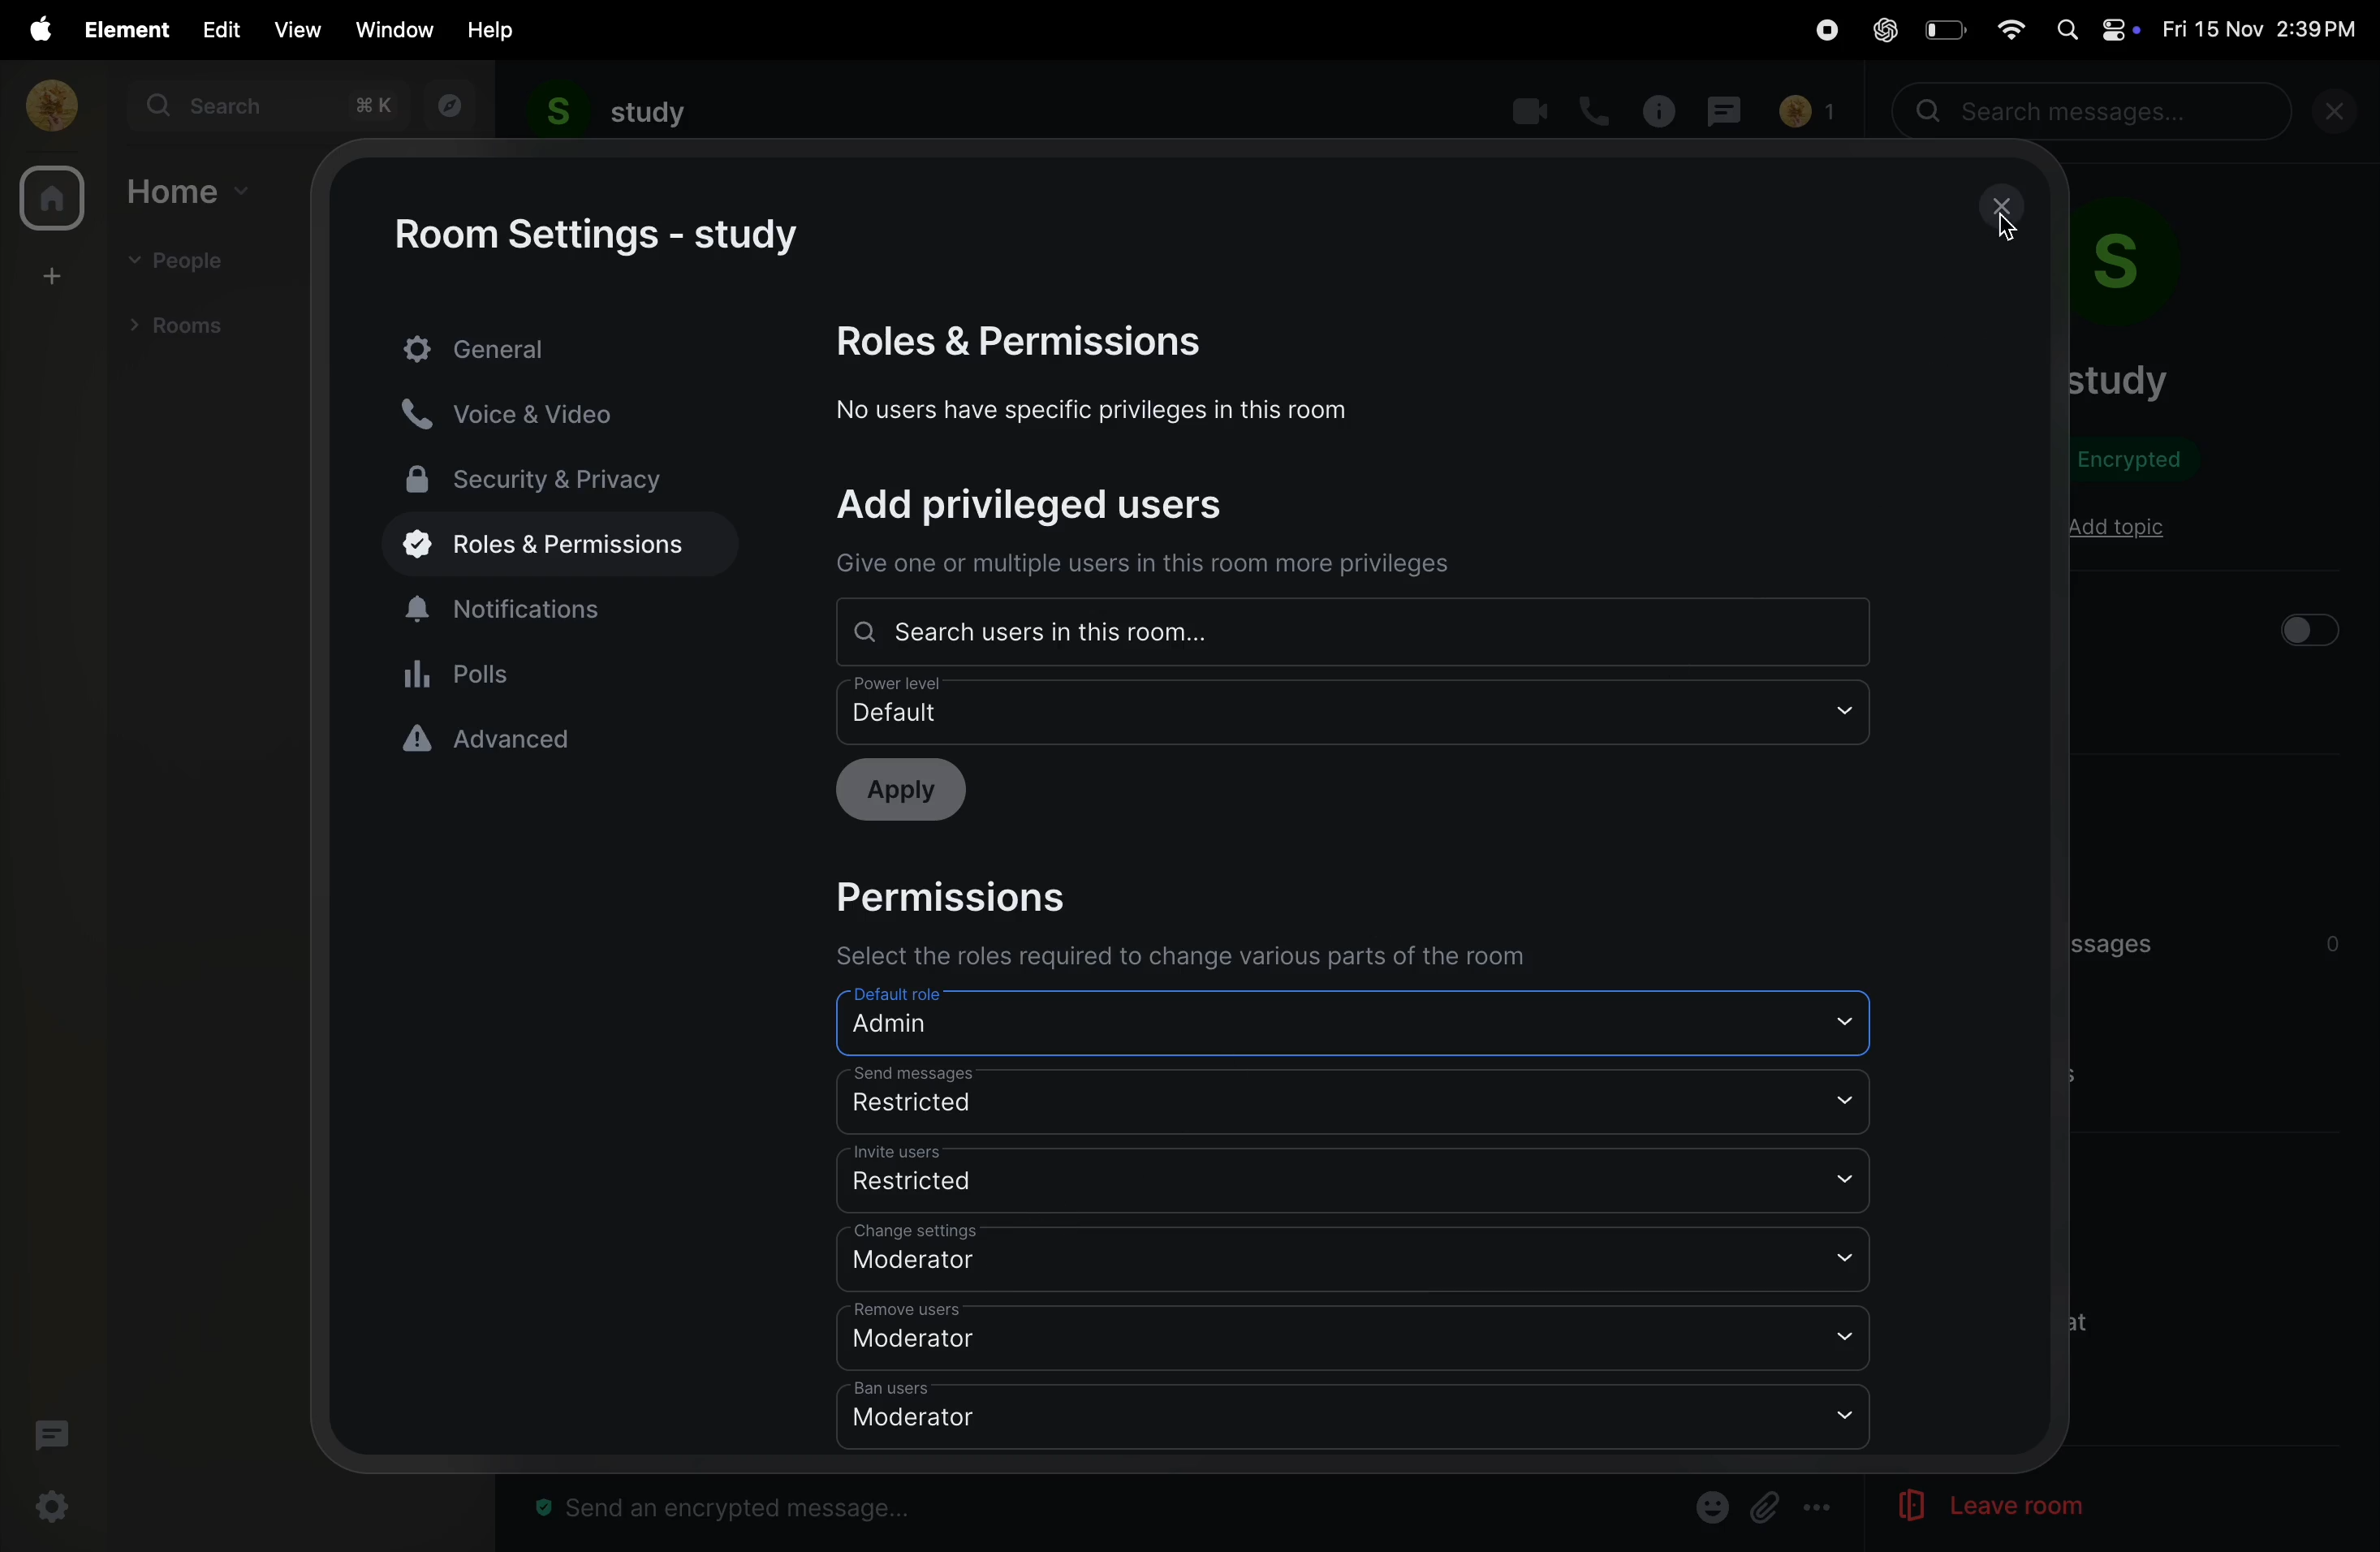 The width and height of the screenshot is (2380, 1552). Describe the element at coordinates (2307, 630) in the screenshot. I see `button` at that location.